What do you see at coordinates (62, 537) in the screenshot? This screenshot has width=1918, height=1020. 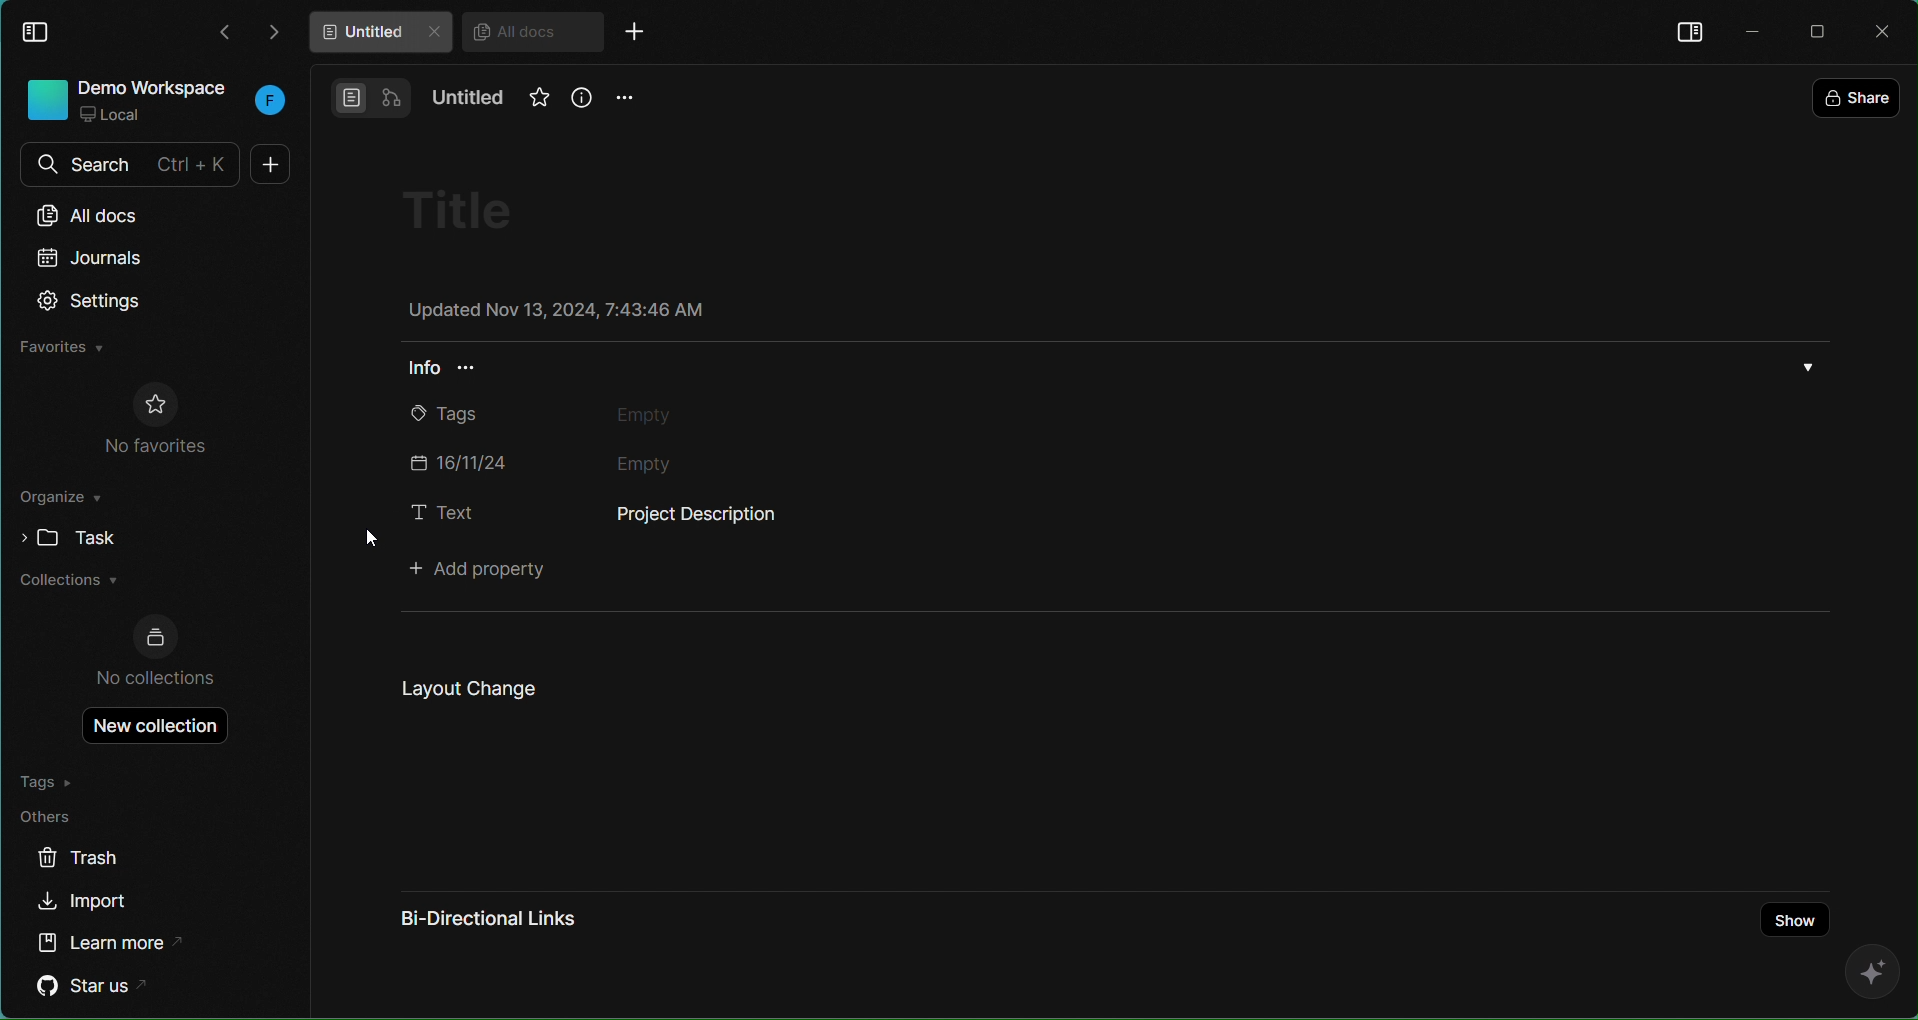 I see `task ` at bounding box center [62, 537].